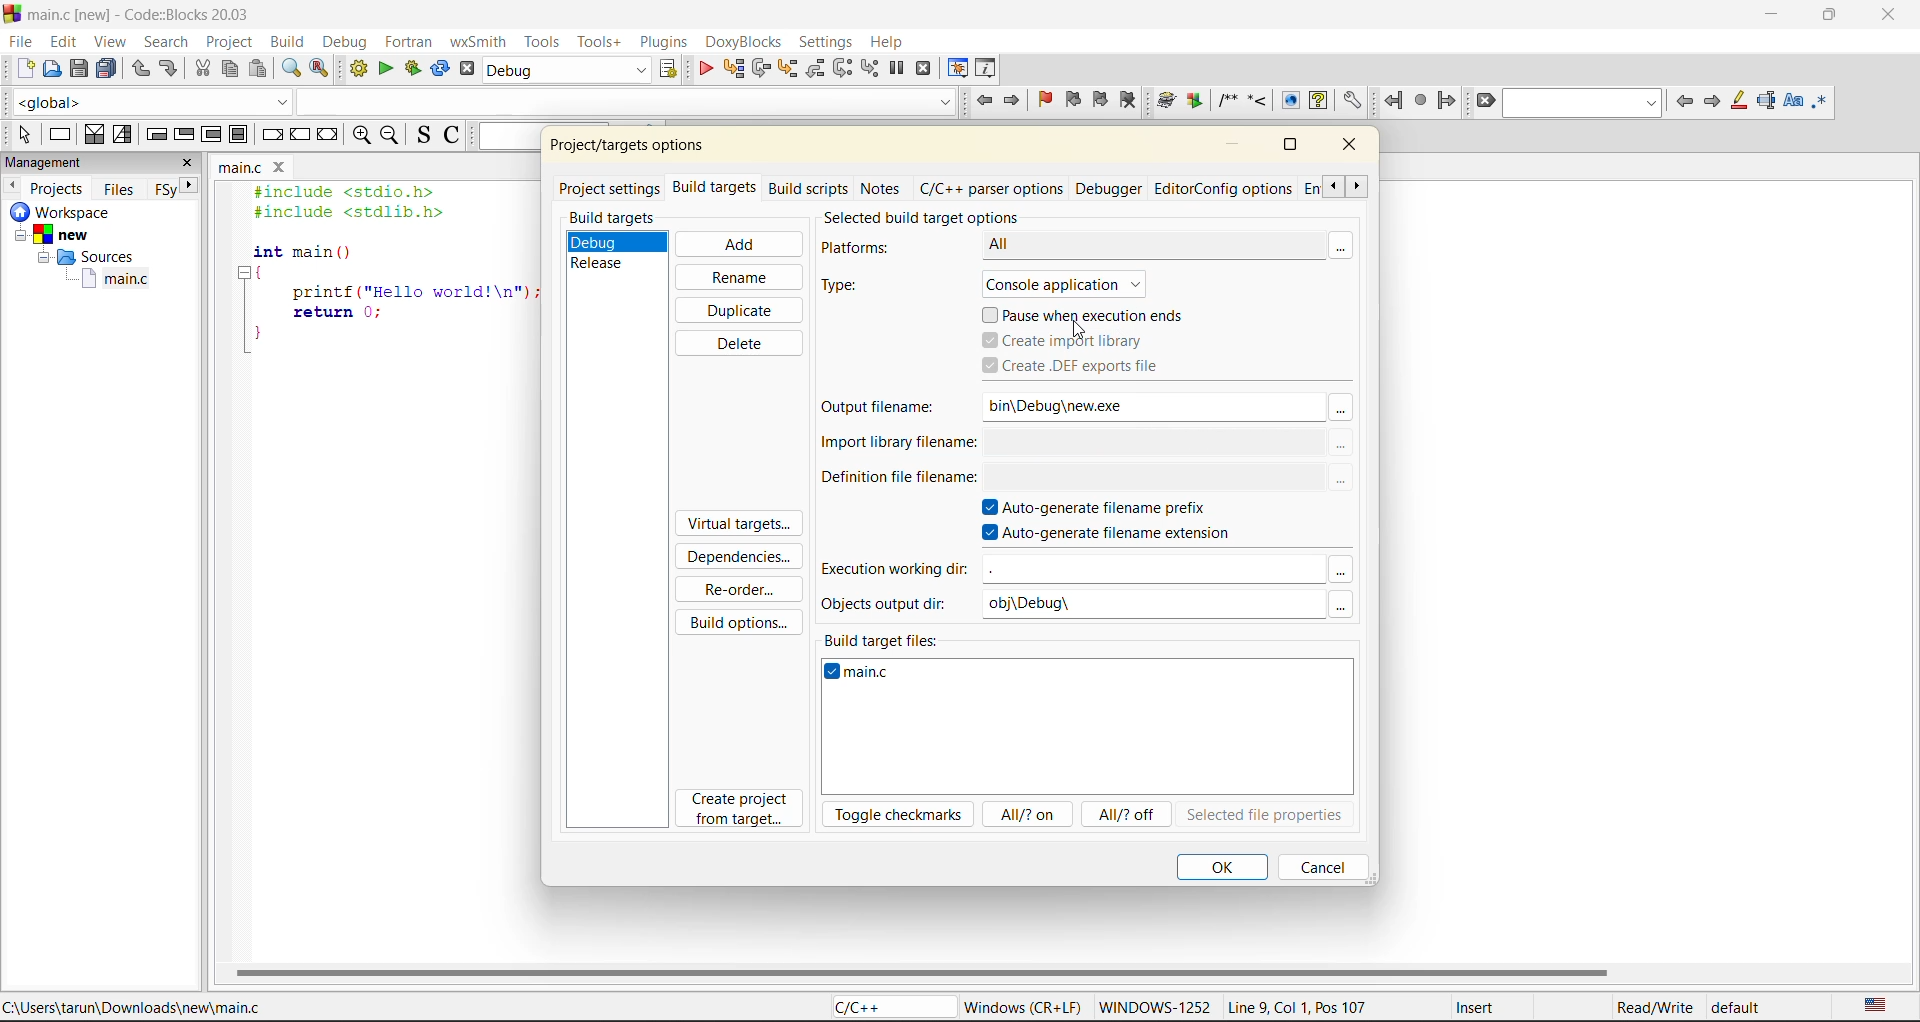 The image size is (1920, 1022). Describe the element at coordinates (94, 134) in the screenshot. I see `decision` at that location.